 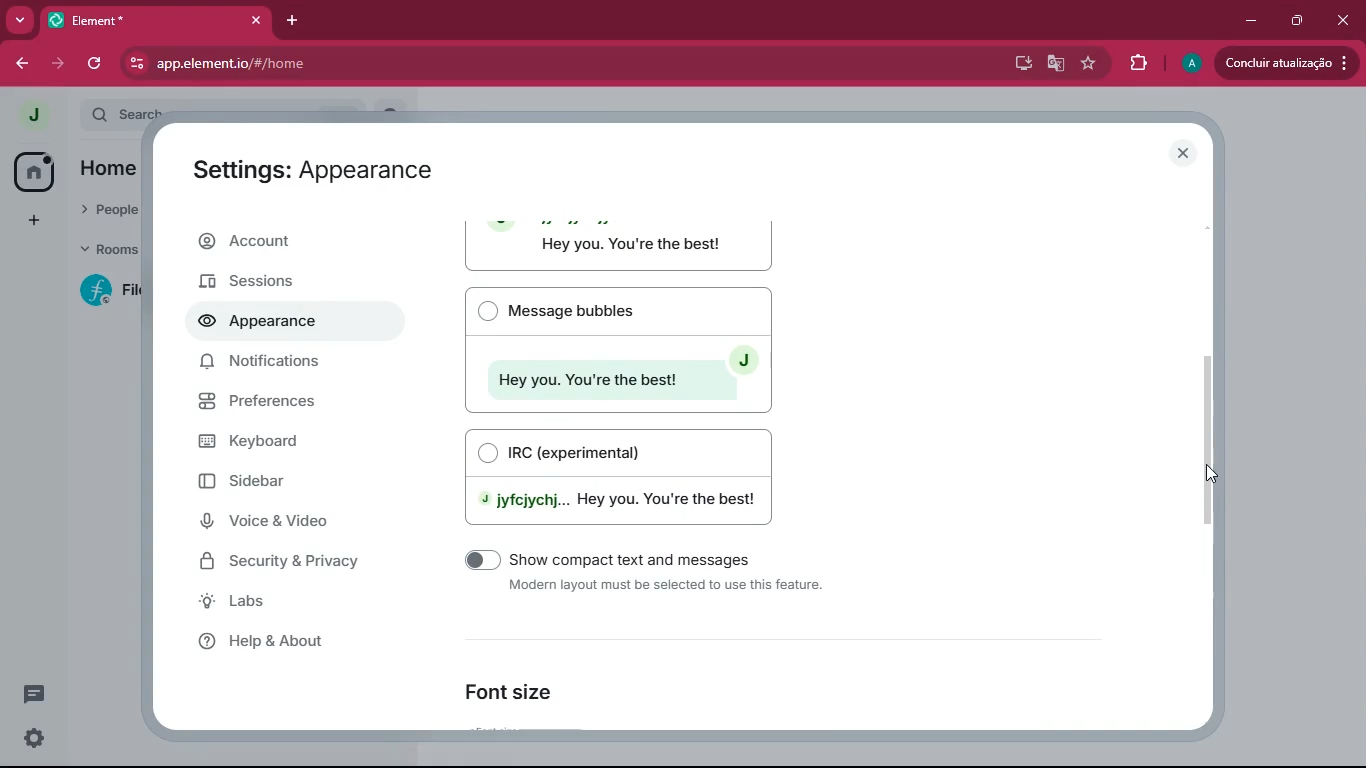 What do you see at coordinates (20, 19) in the screenshot?
I see `more` at bounding box center [20, 19].